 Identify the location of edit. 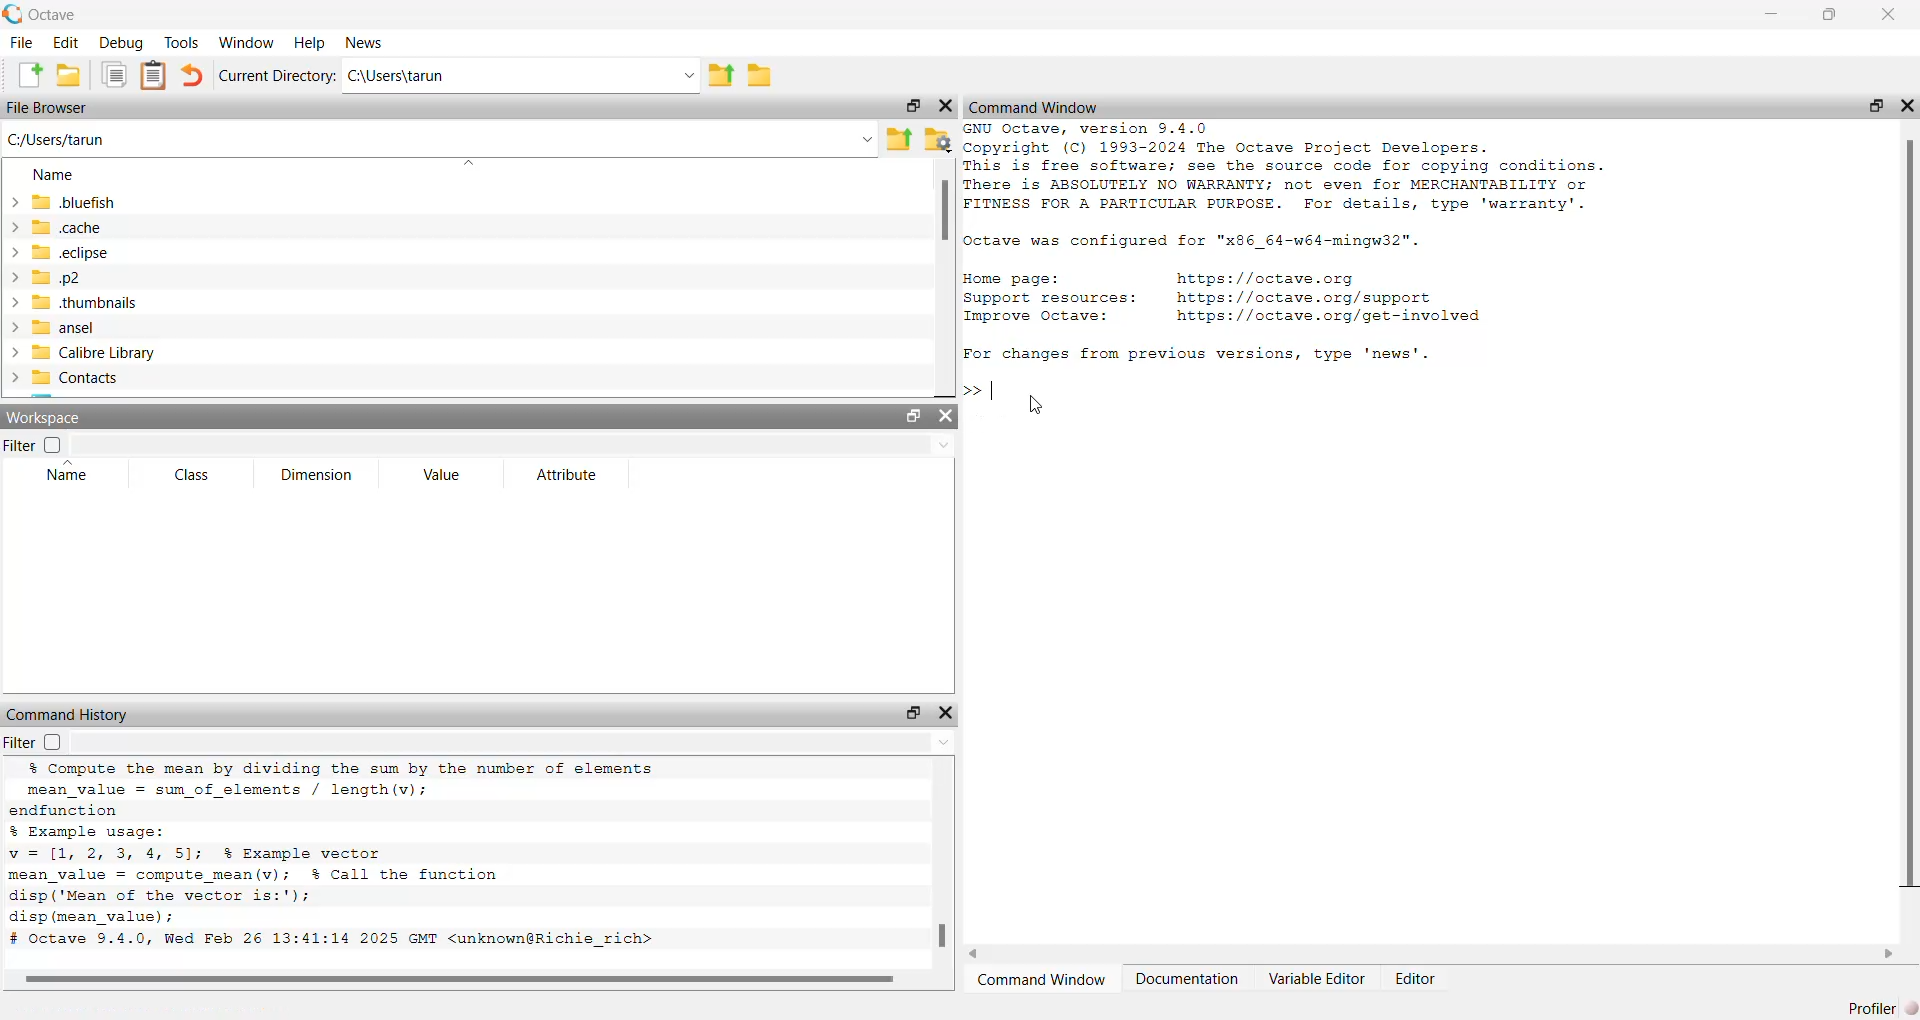
(69, 43).